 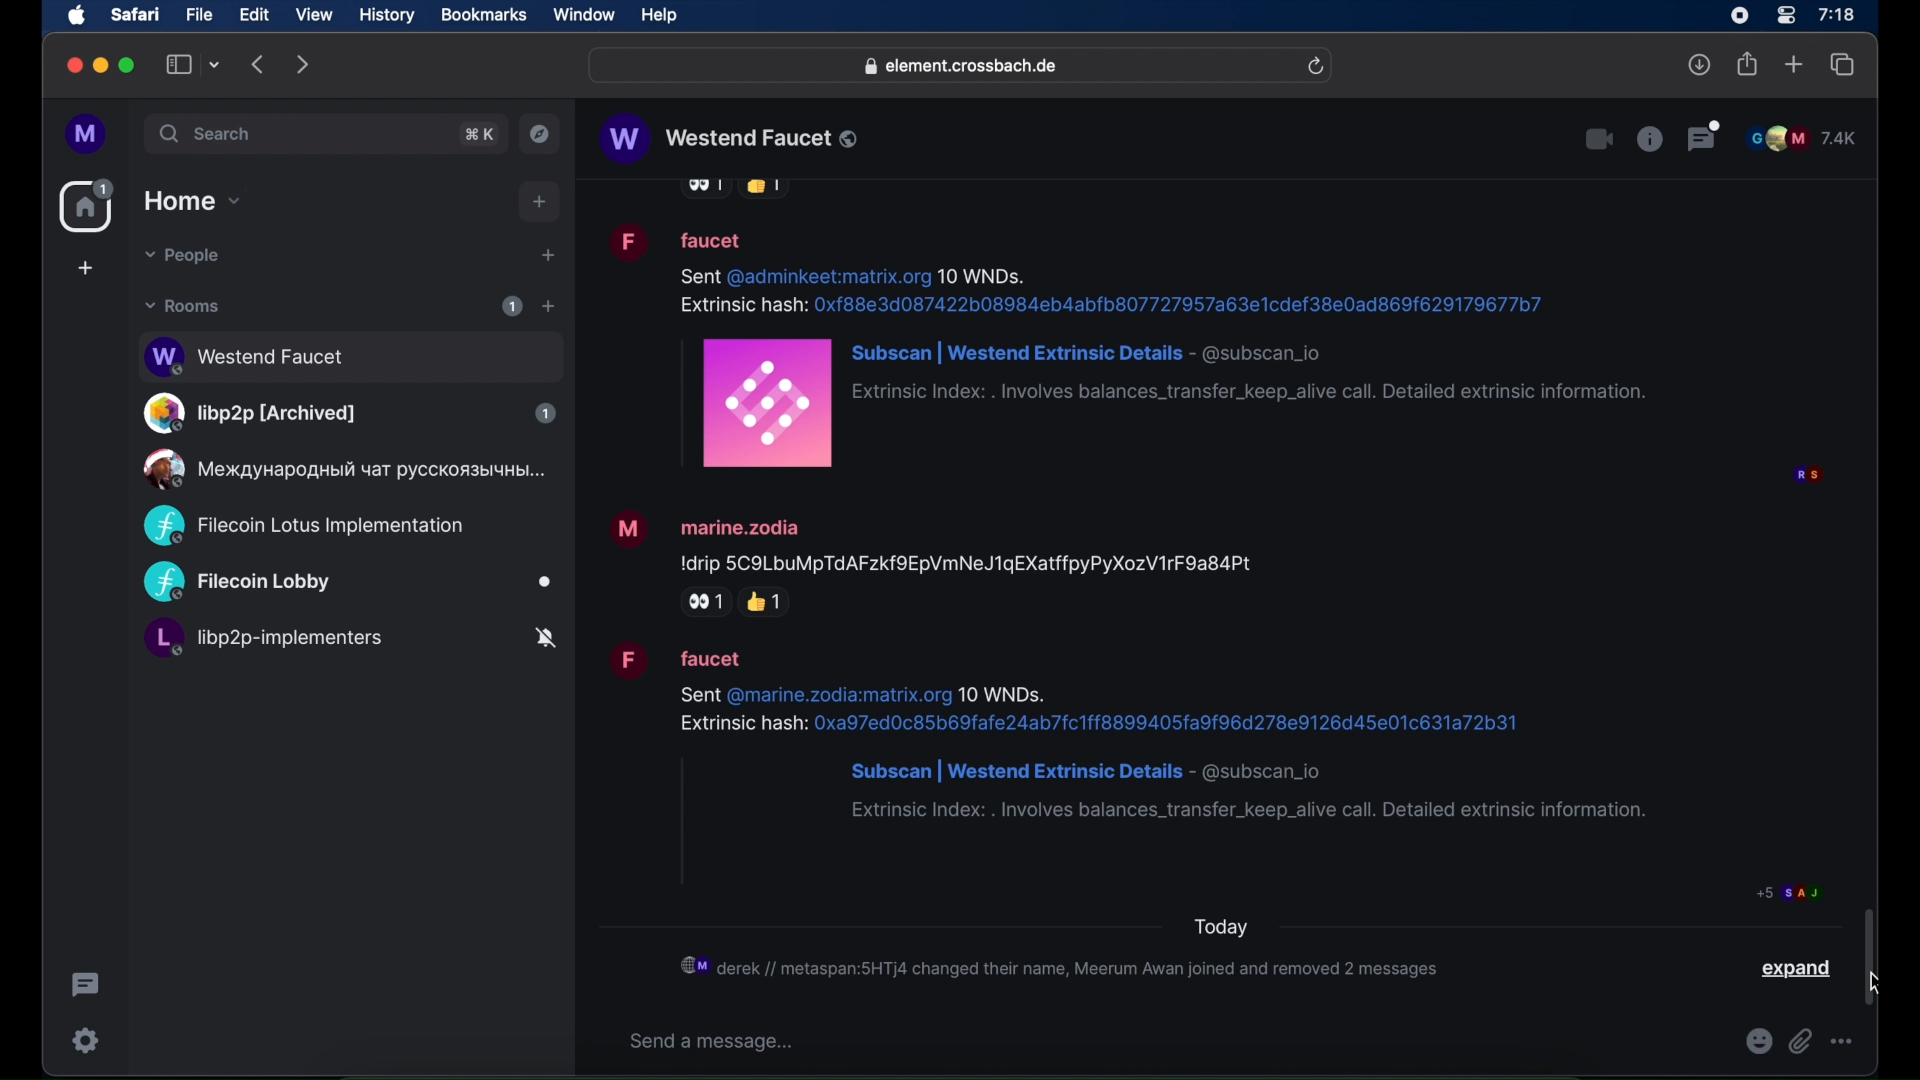 I want to click on show sidebar, so click(x=179, y=64).